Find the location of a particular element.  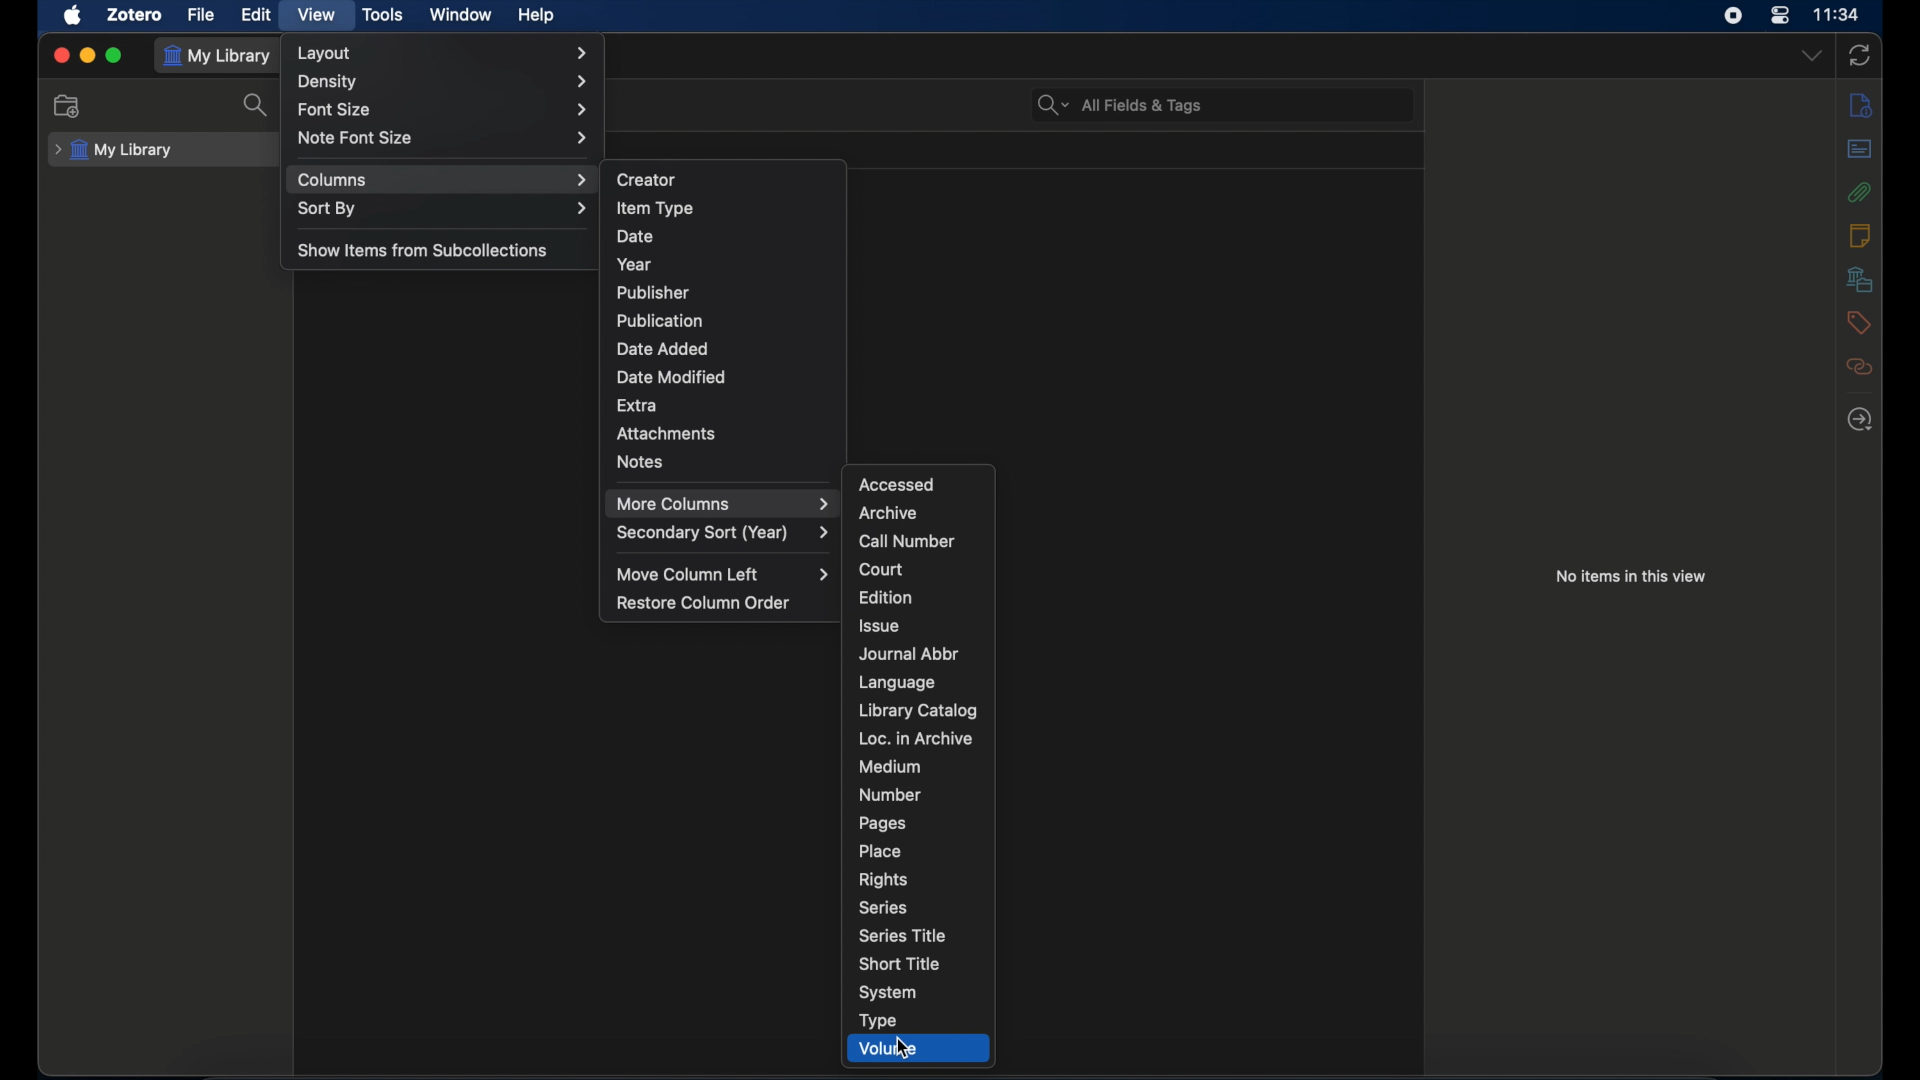

no items in this view is located at coordinates (1631, 576).